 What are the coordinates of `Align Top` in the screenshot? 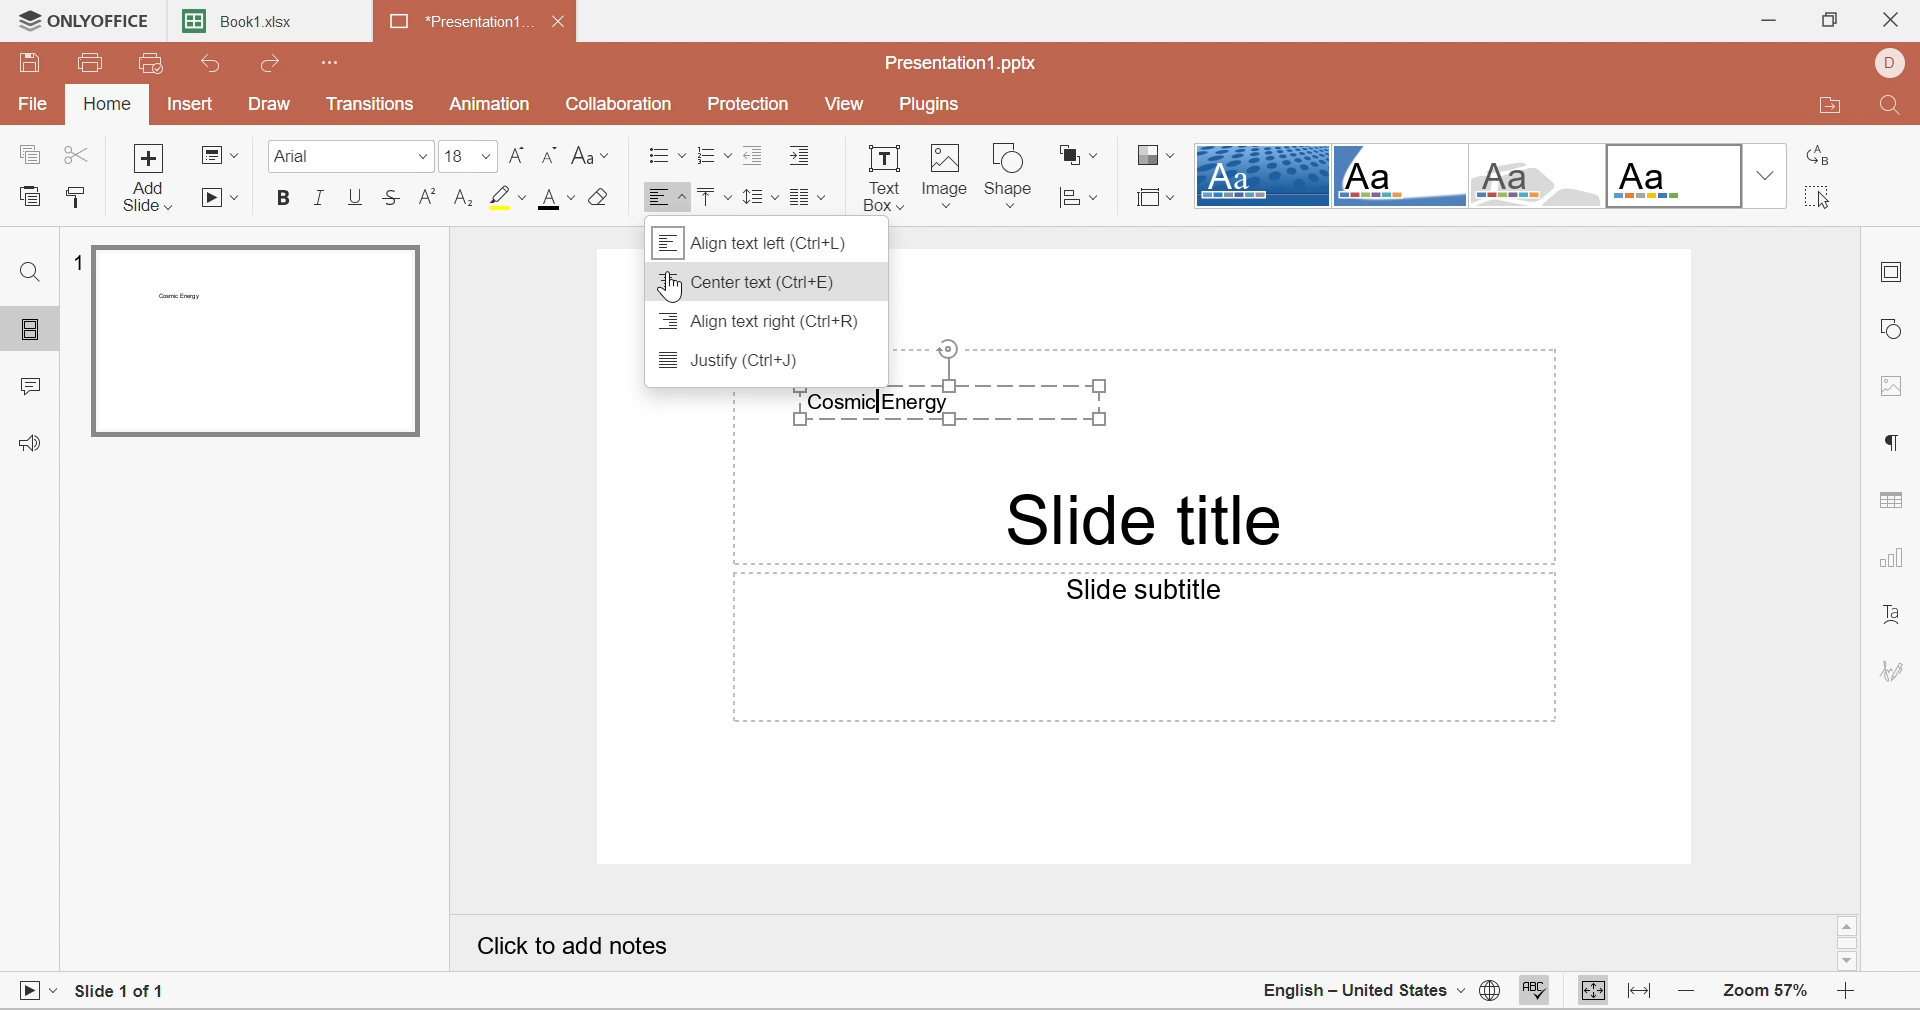 It's located at (710, 198).